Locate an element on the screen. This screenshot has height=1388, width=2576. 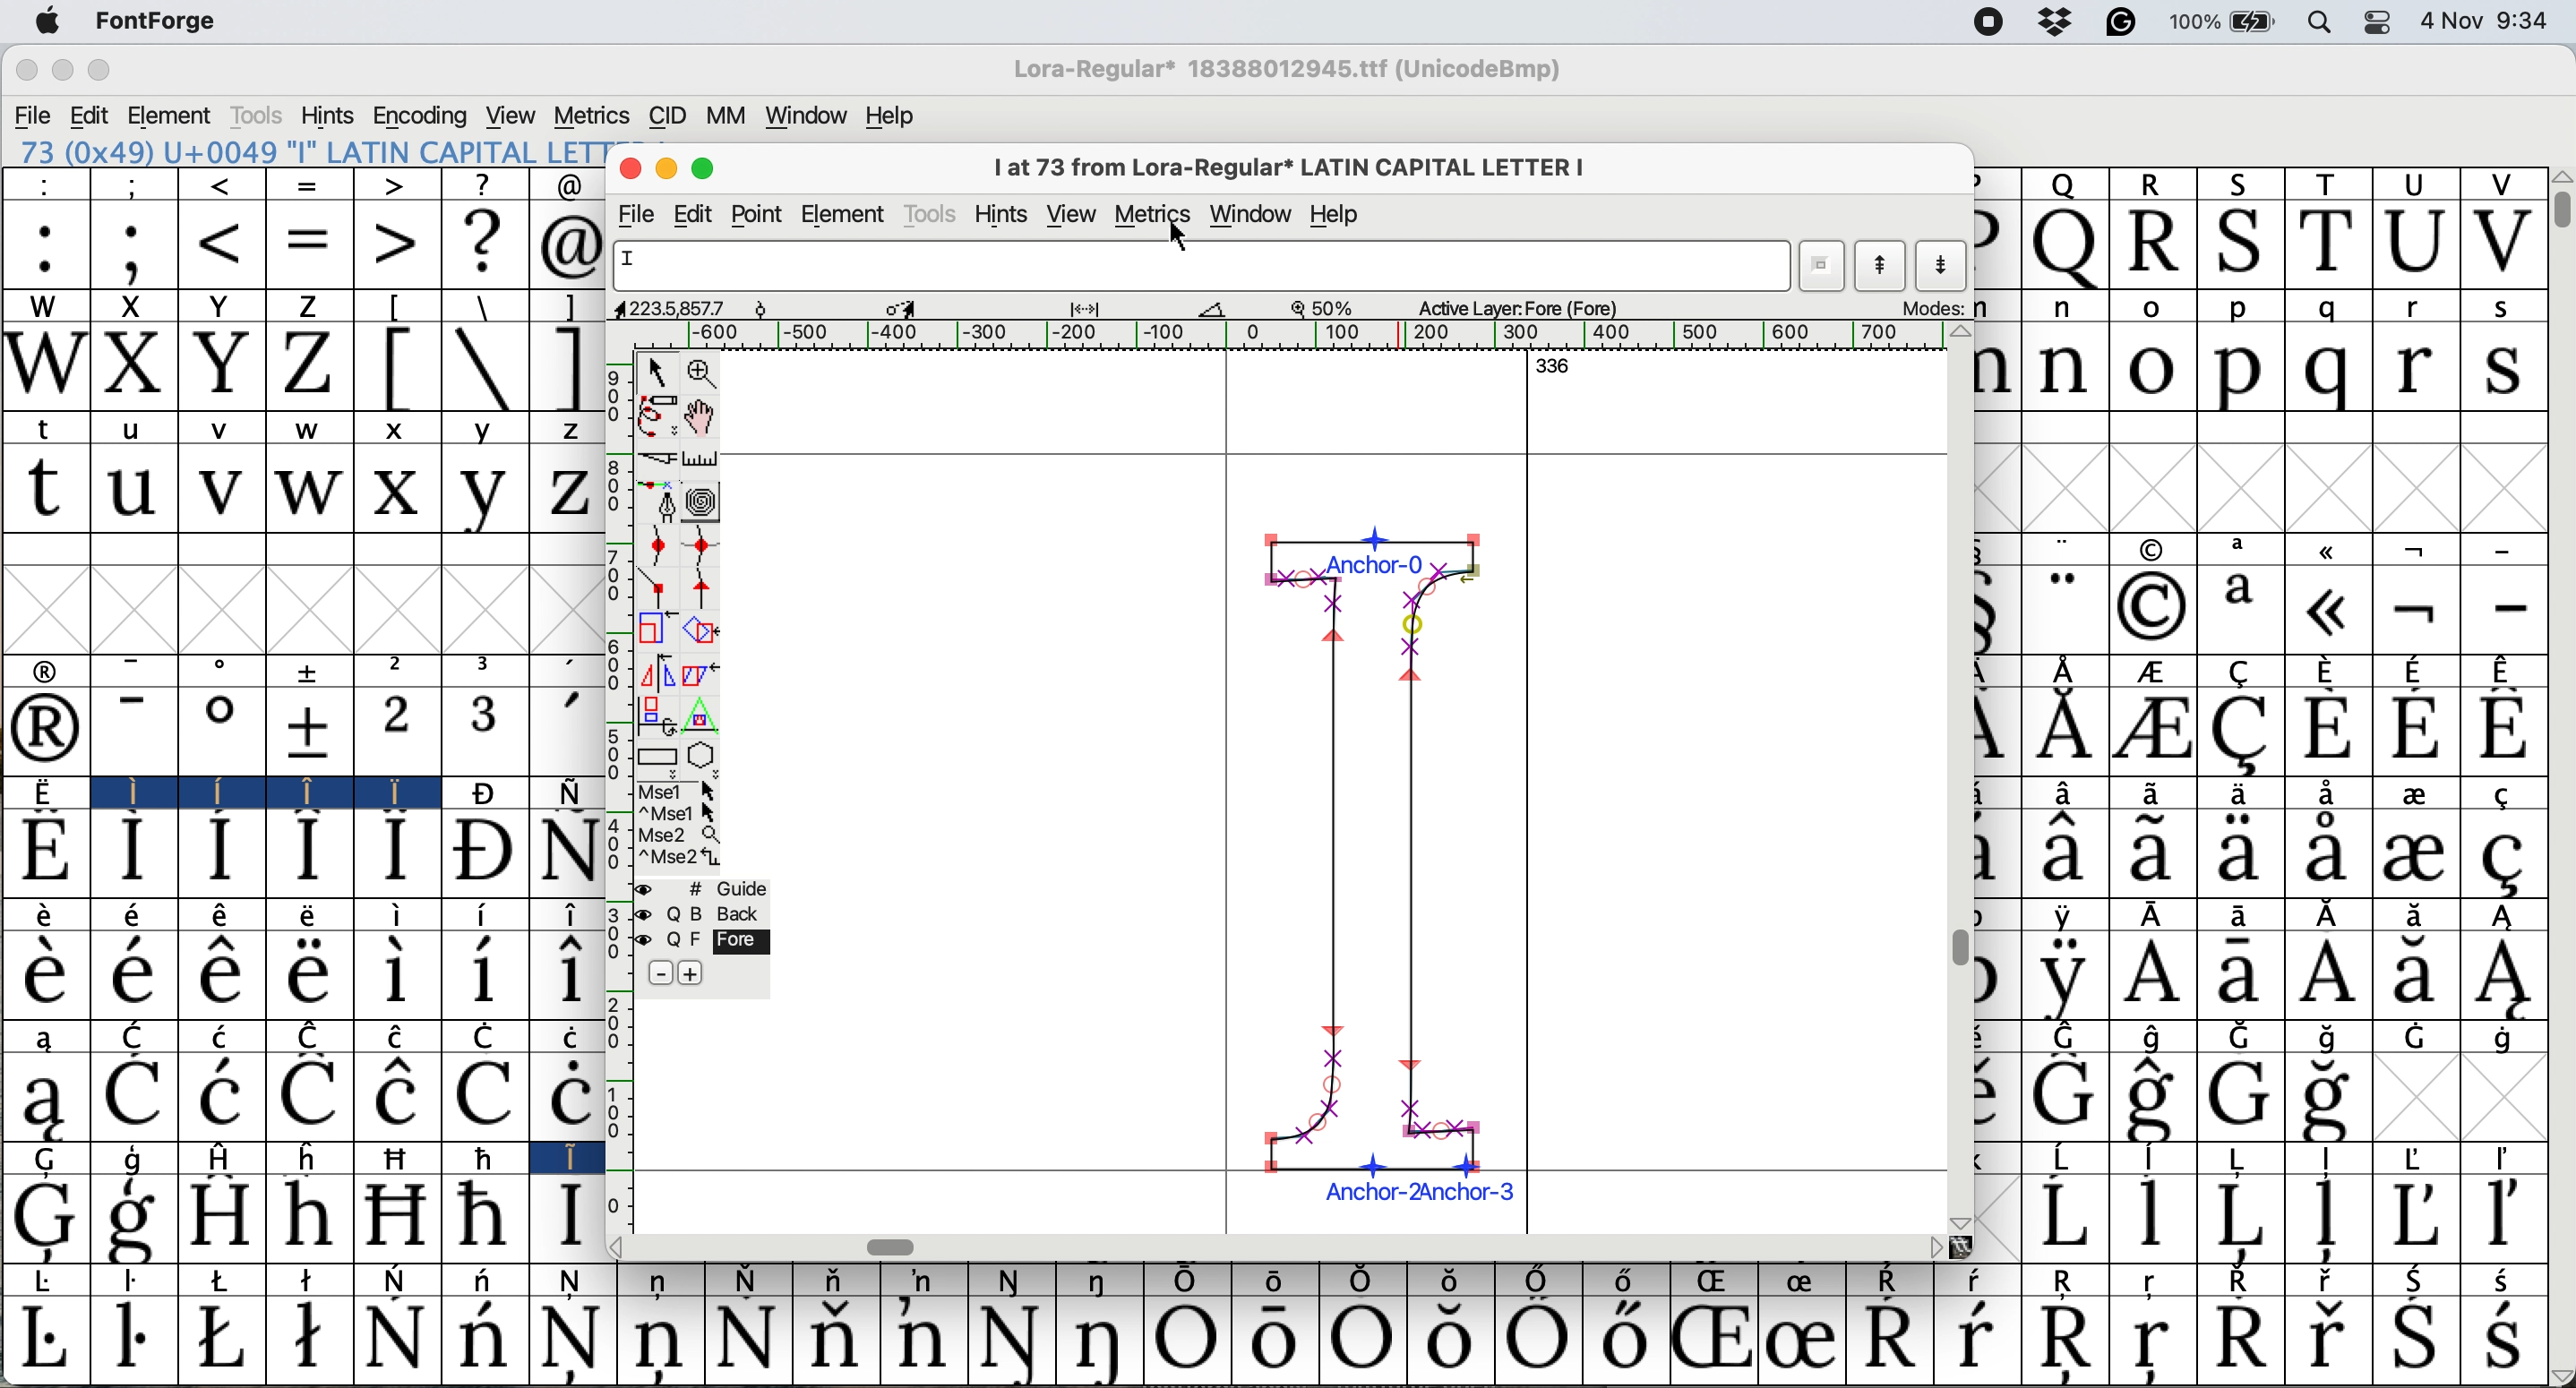
Symbol is located at coordinates (2504, 1217).